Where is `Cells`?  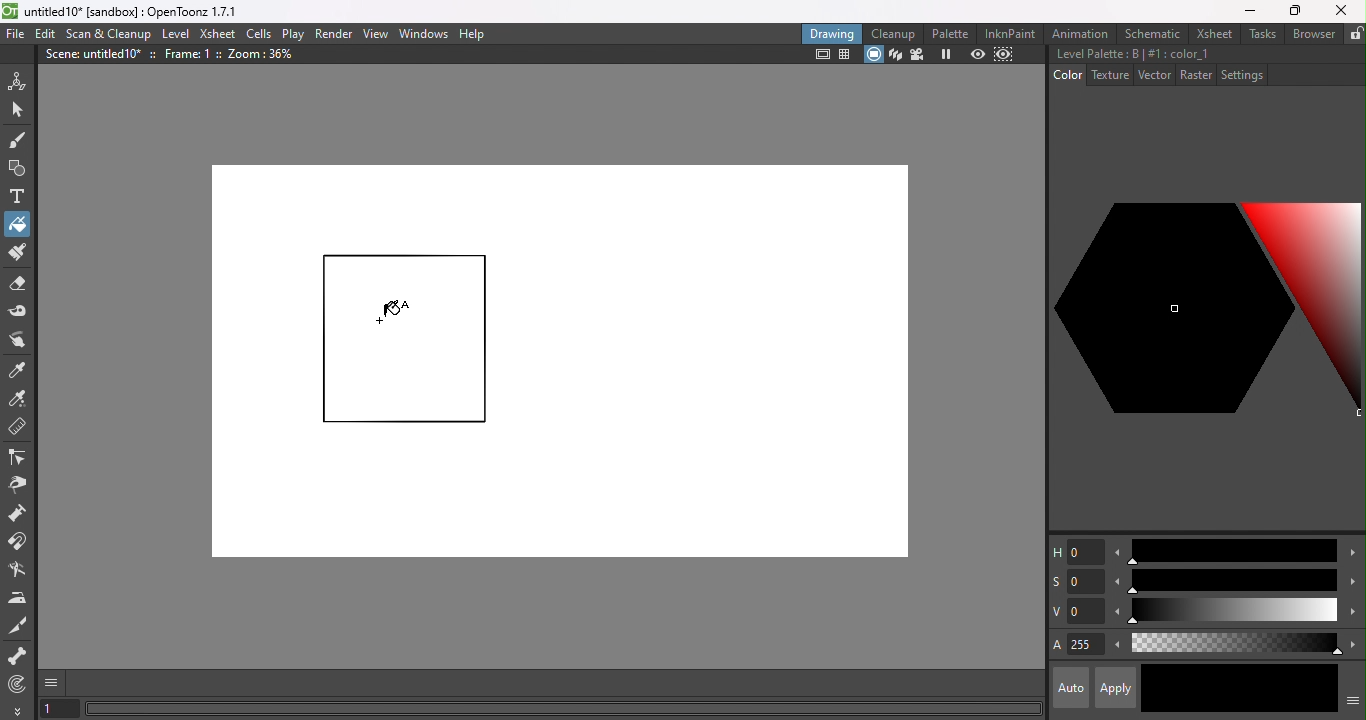
Cells is located at coordinates (258, 35).